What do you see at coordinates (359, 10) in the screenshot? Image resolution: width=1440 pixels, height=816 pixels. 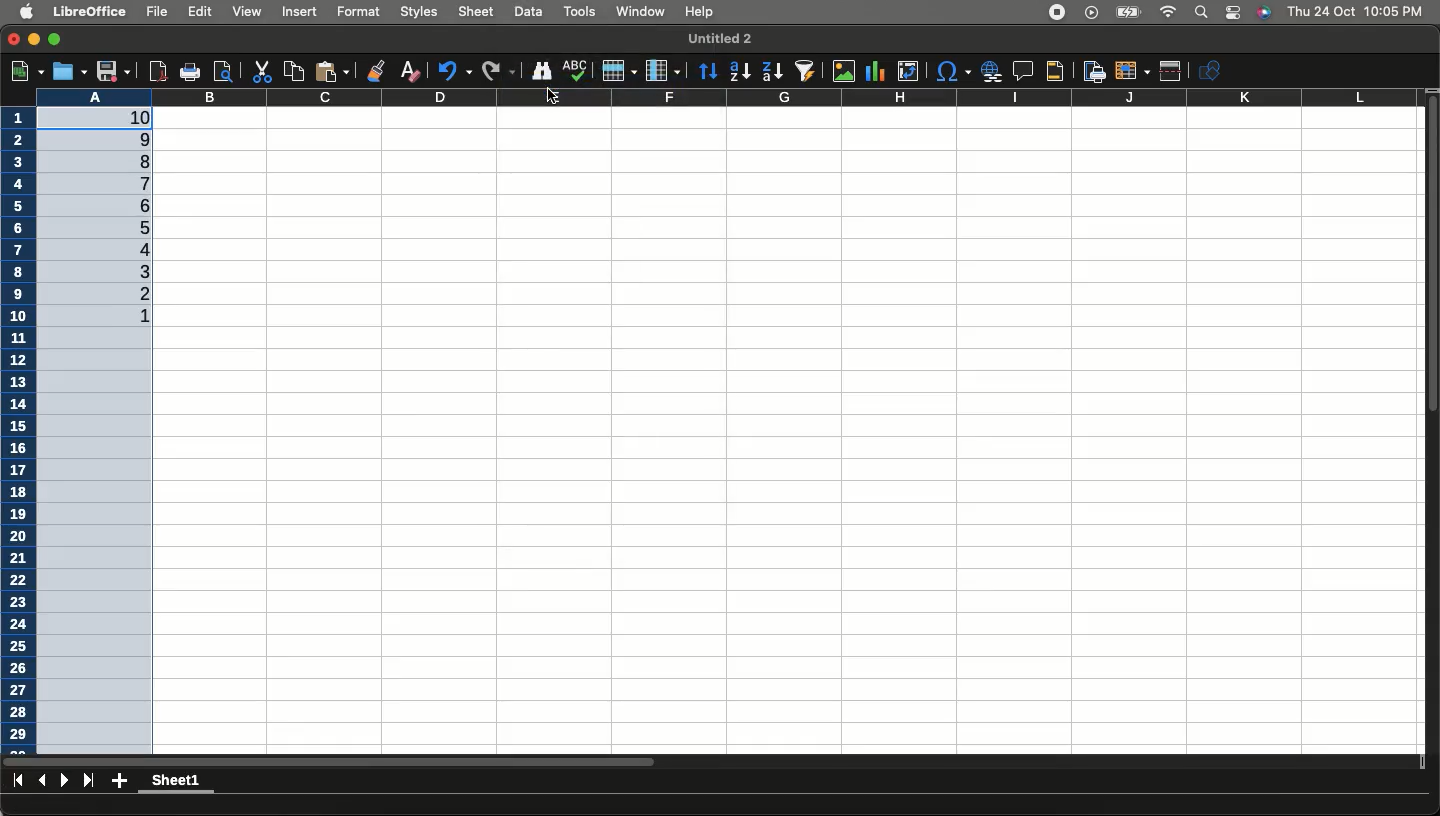 I see `Format` at bounding box center [359, 10].